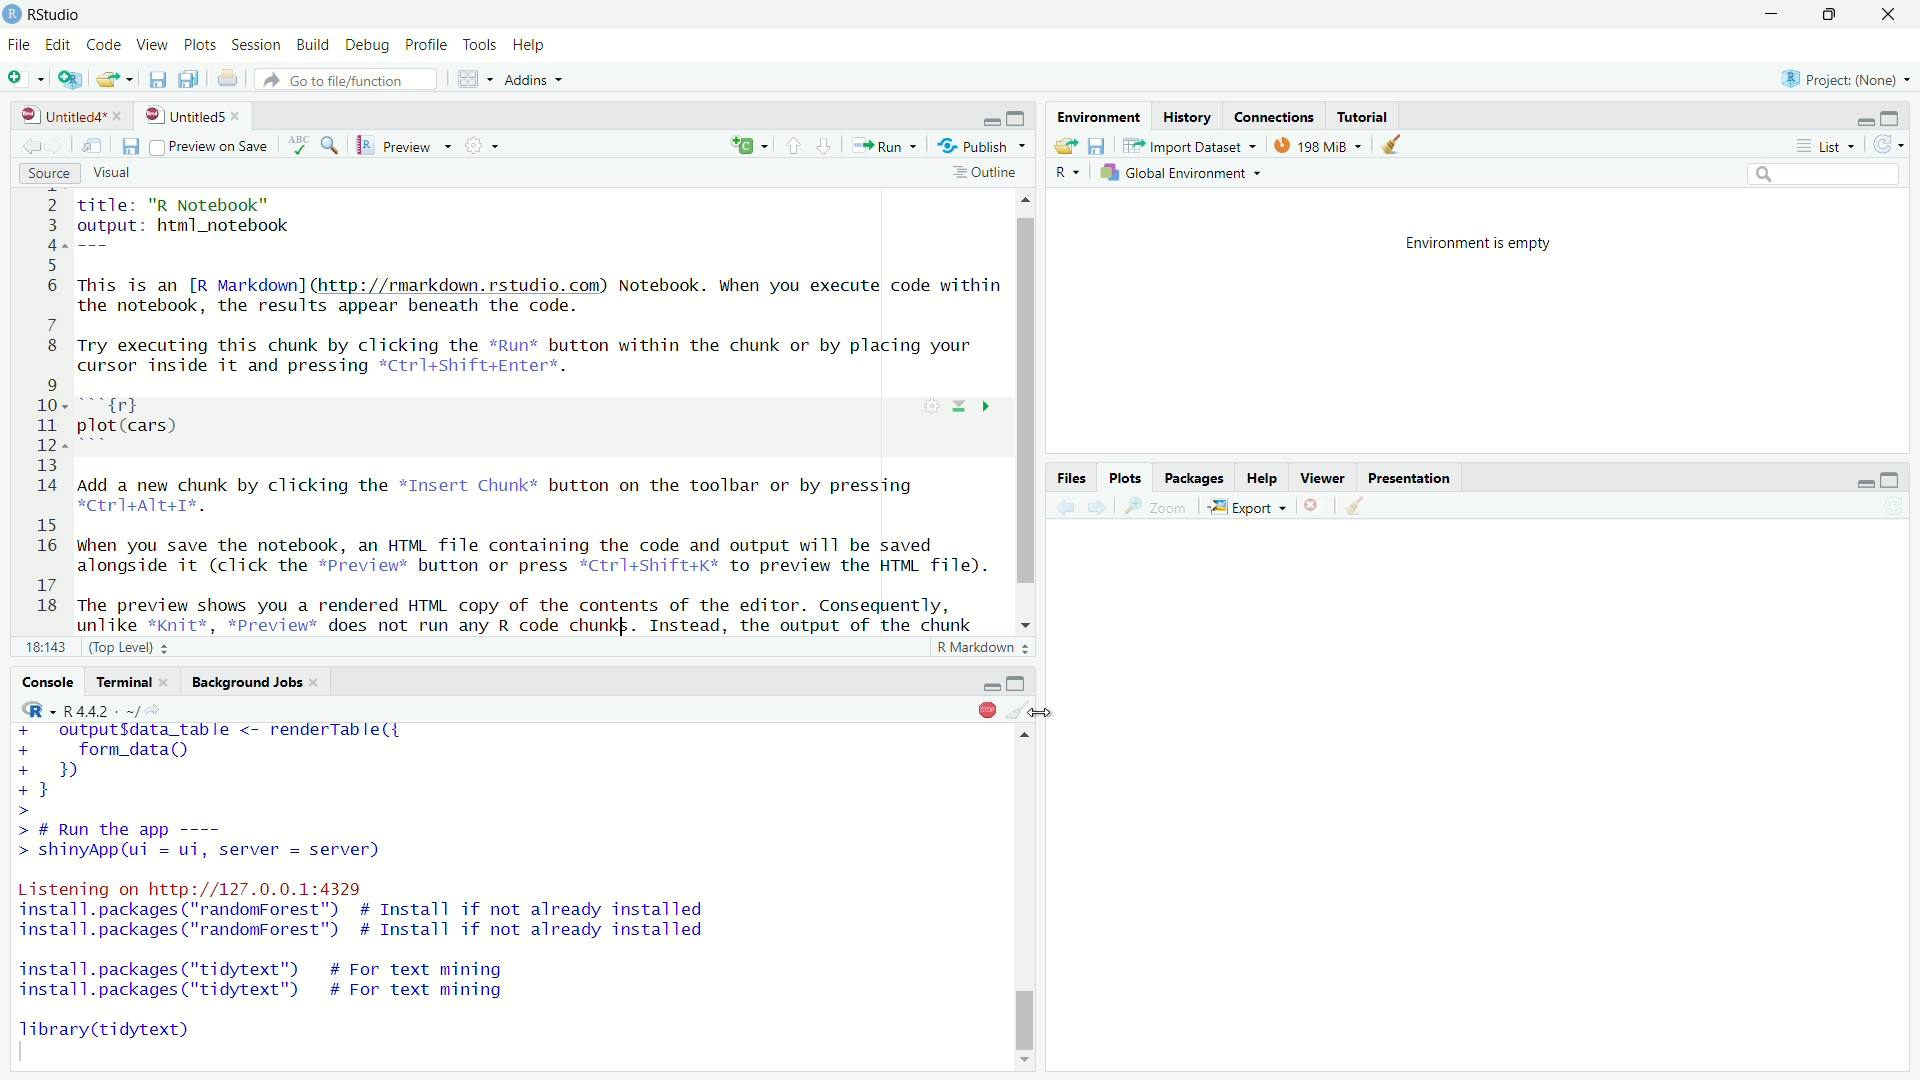 The image size is (1920, 1080). Describe the element at coordinates (132, 682) in the screenshot. I see `Terminal` at that location.